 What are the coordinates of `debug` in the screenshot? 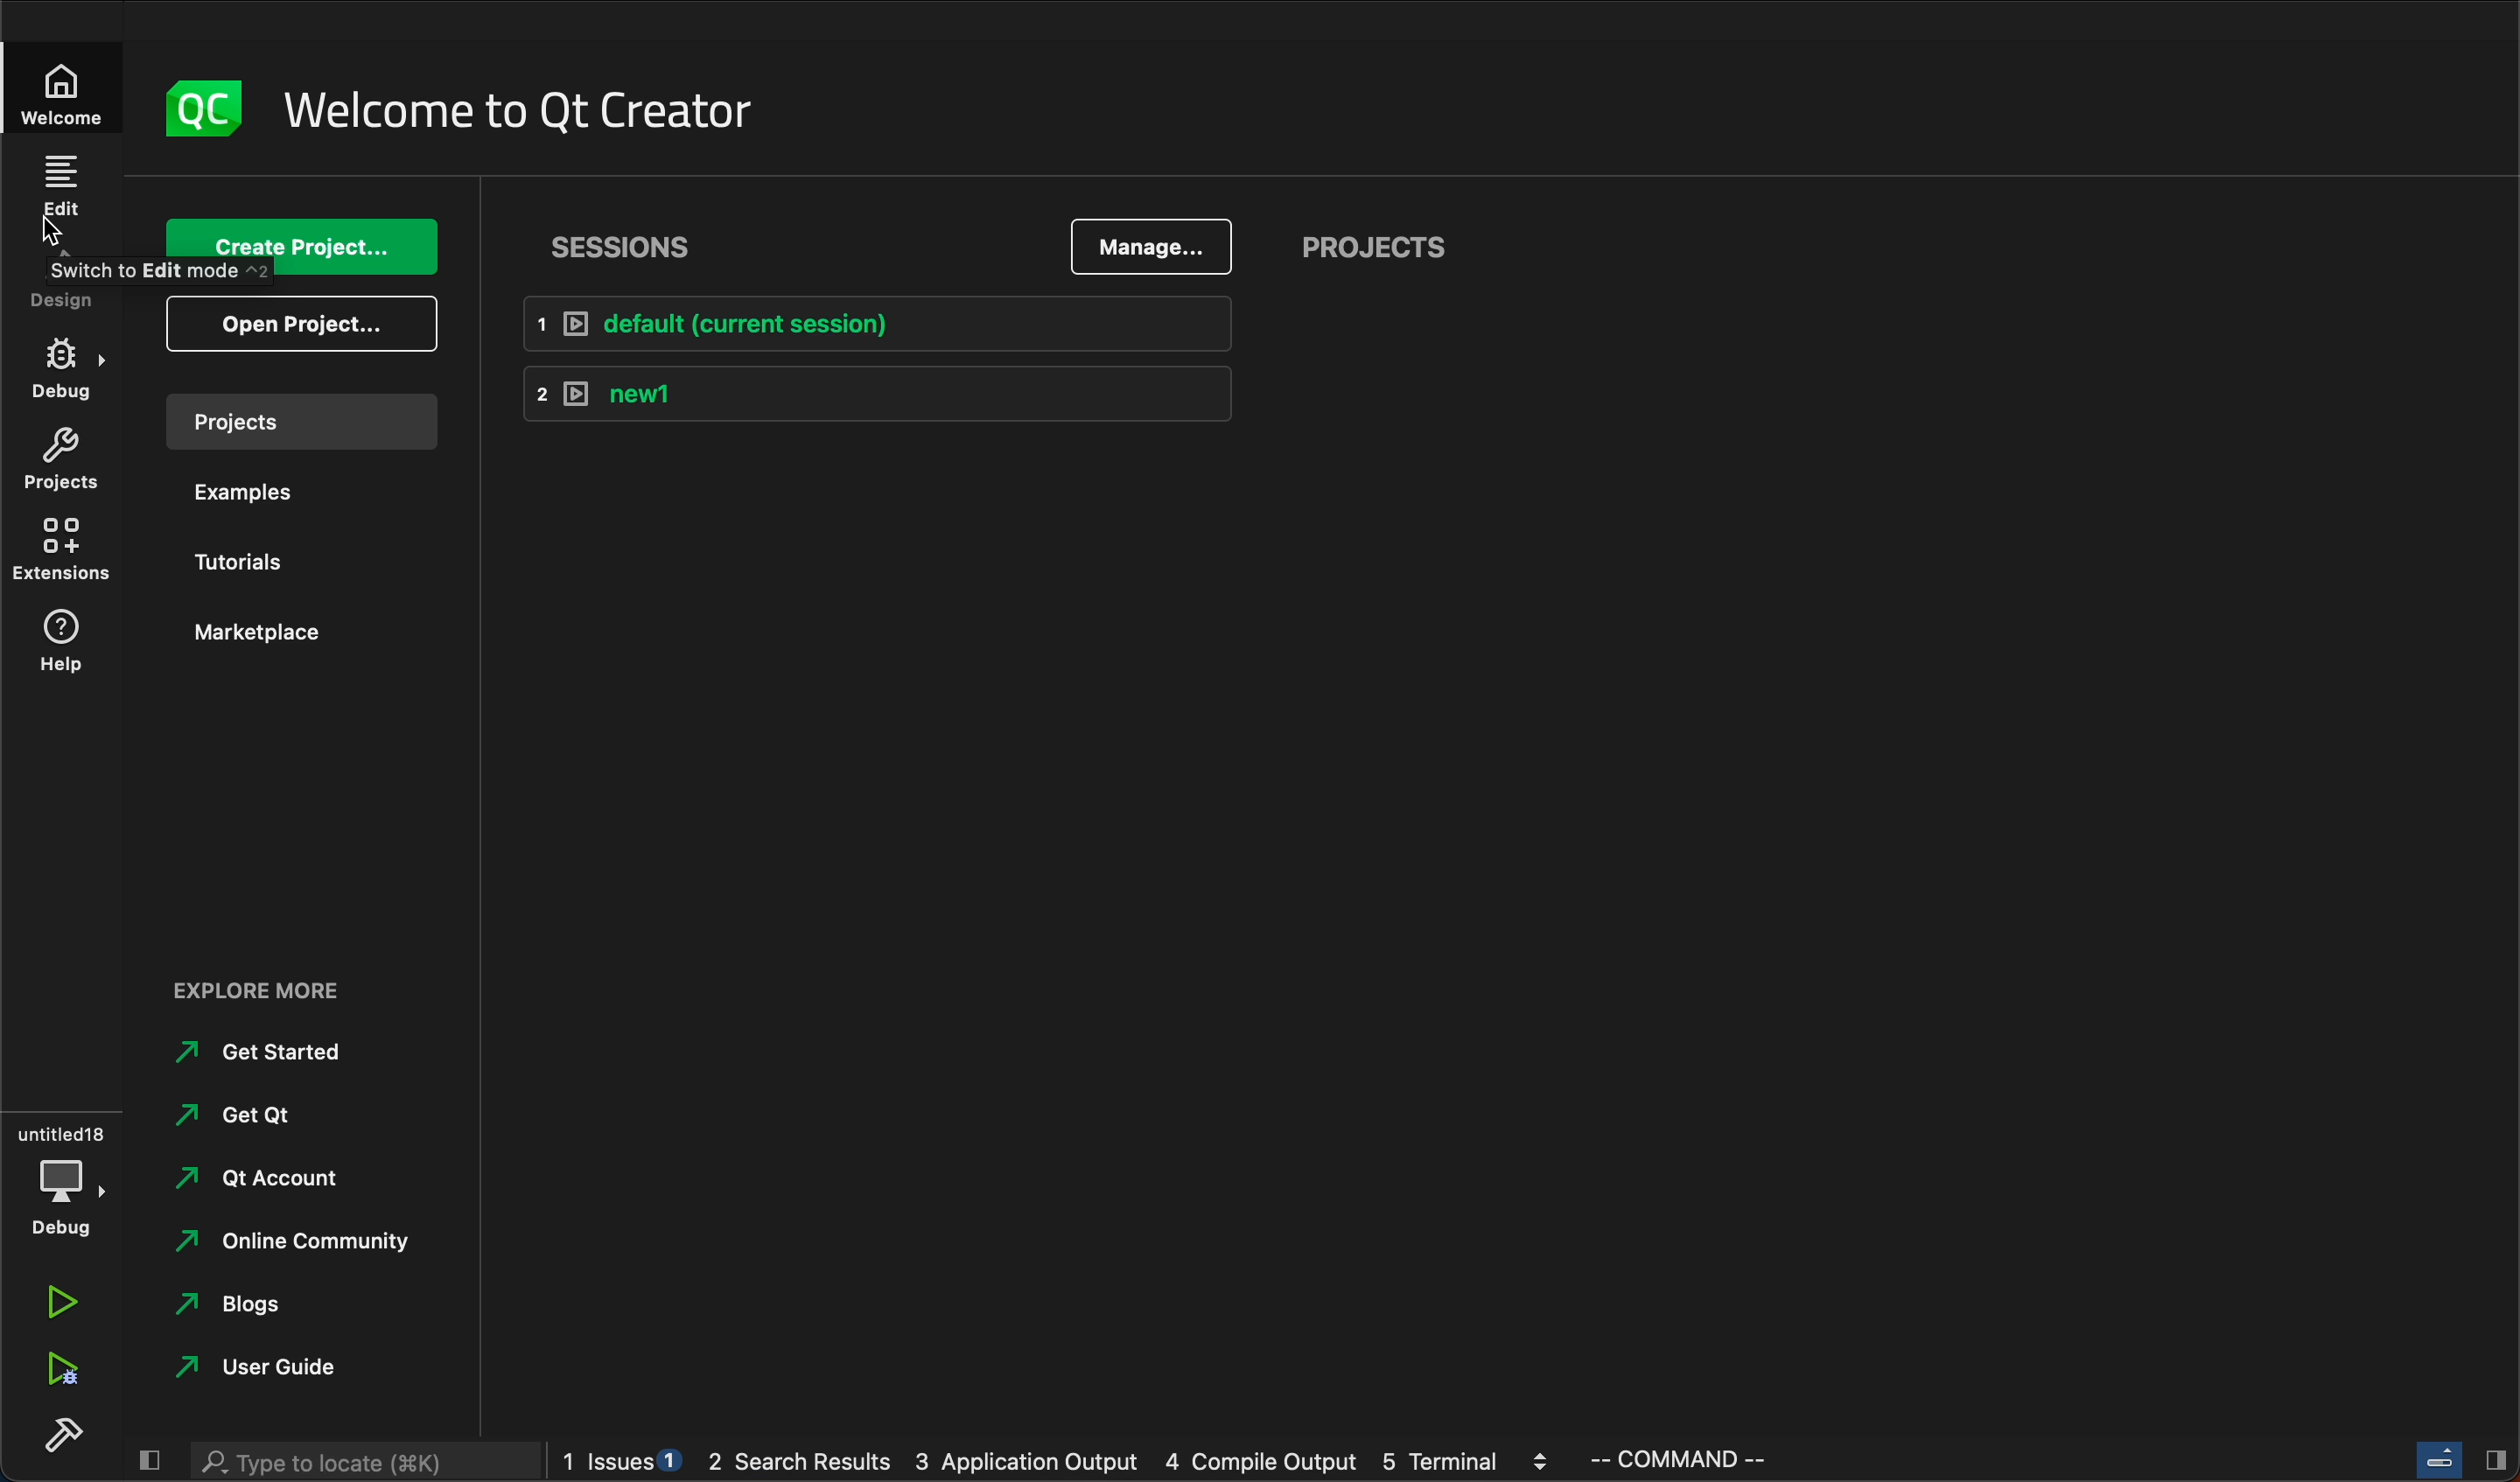 It's located at (62, 374).